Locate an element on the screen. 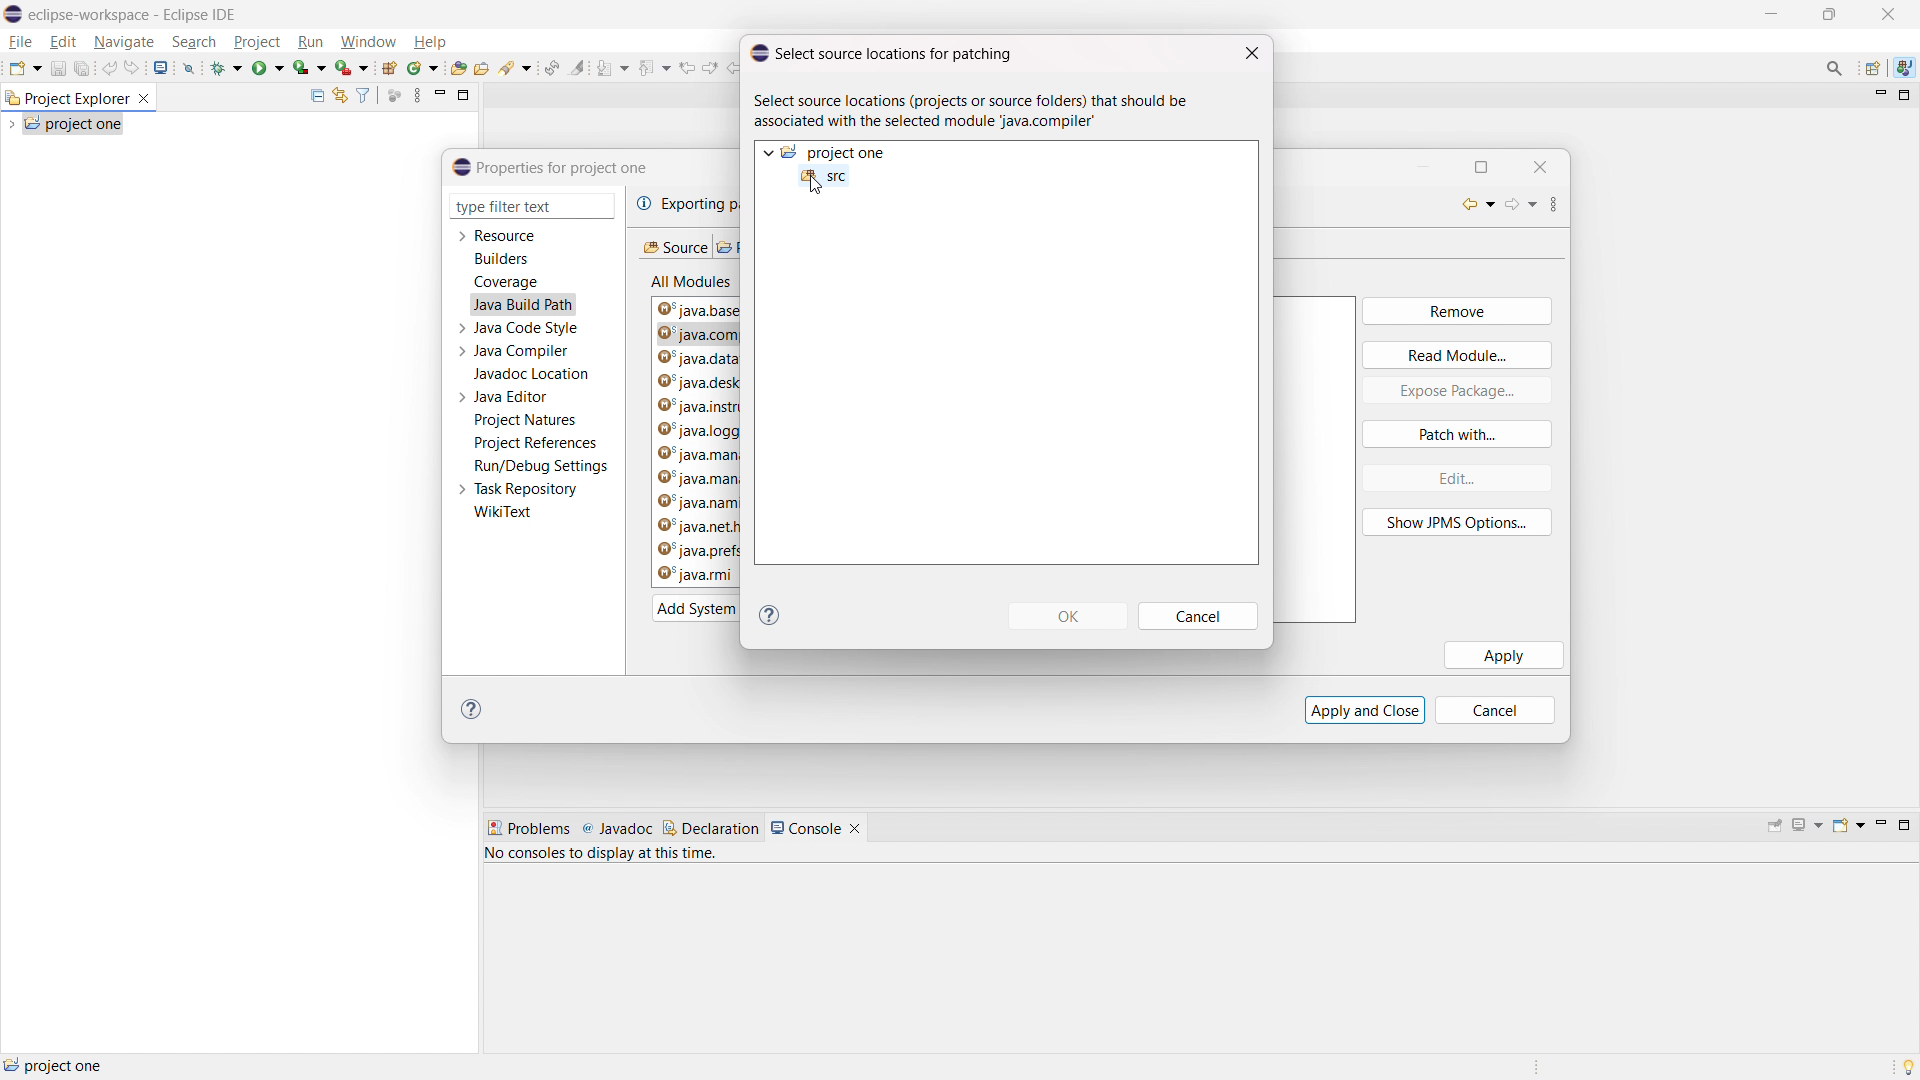 The image size is (1920, 1080). search is located at coordinates (195, 41).